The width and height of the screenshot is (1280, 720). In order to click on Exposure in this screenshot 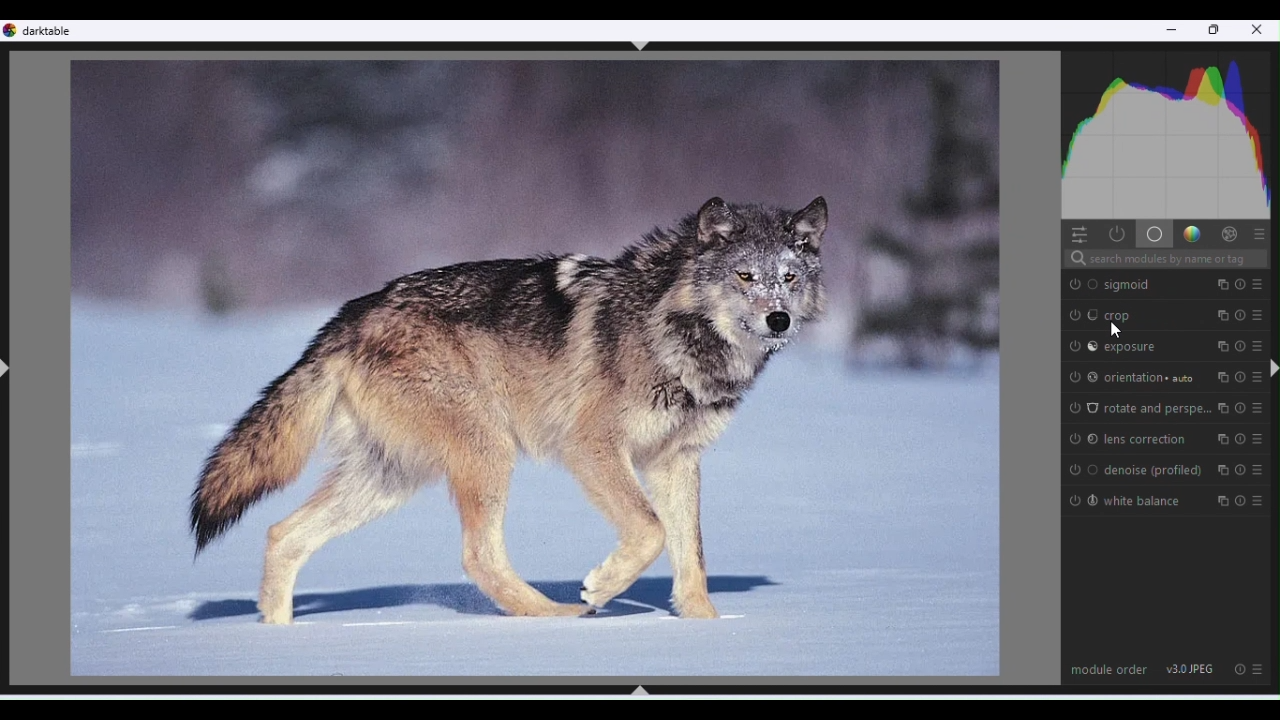, I will do `click(1165, 342)`.